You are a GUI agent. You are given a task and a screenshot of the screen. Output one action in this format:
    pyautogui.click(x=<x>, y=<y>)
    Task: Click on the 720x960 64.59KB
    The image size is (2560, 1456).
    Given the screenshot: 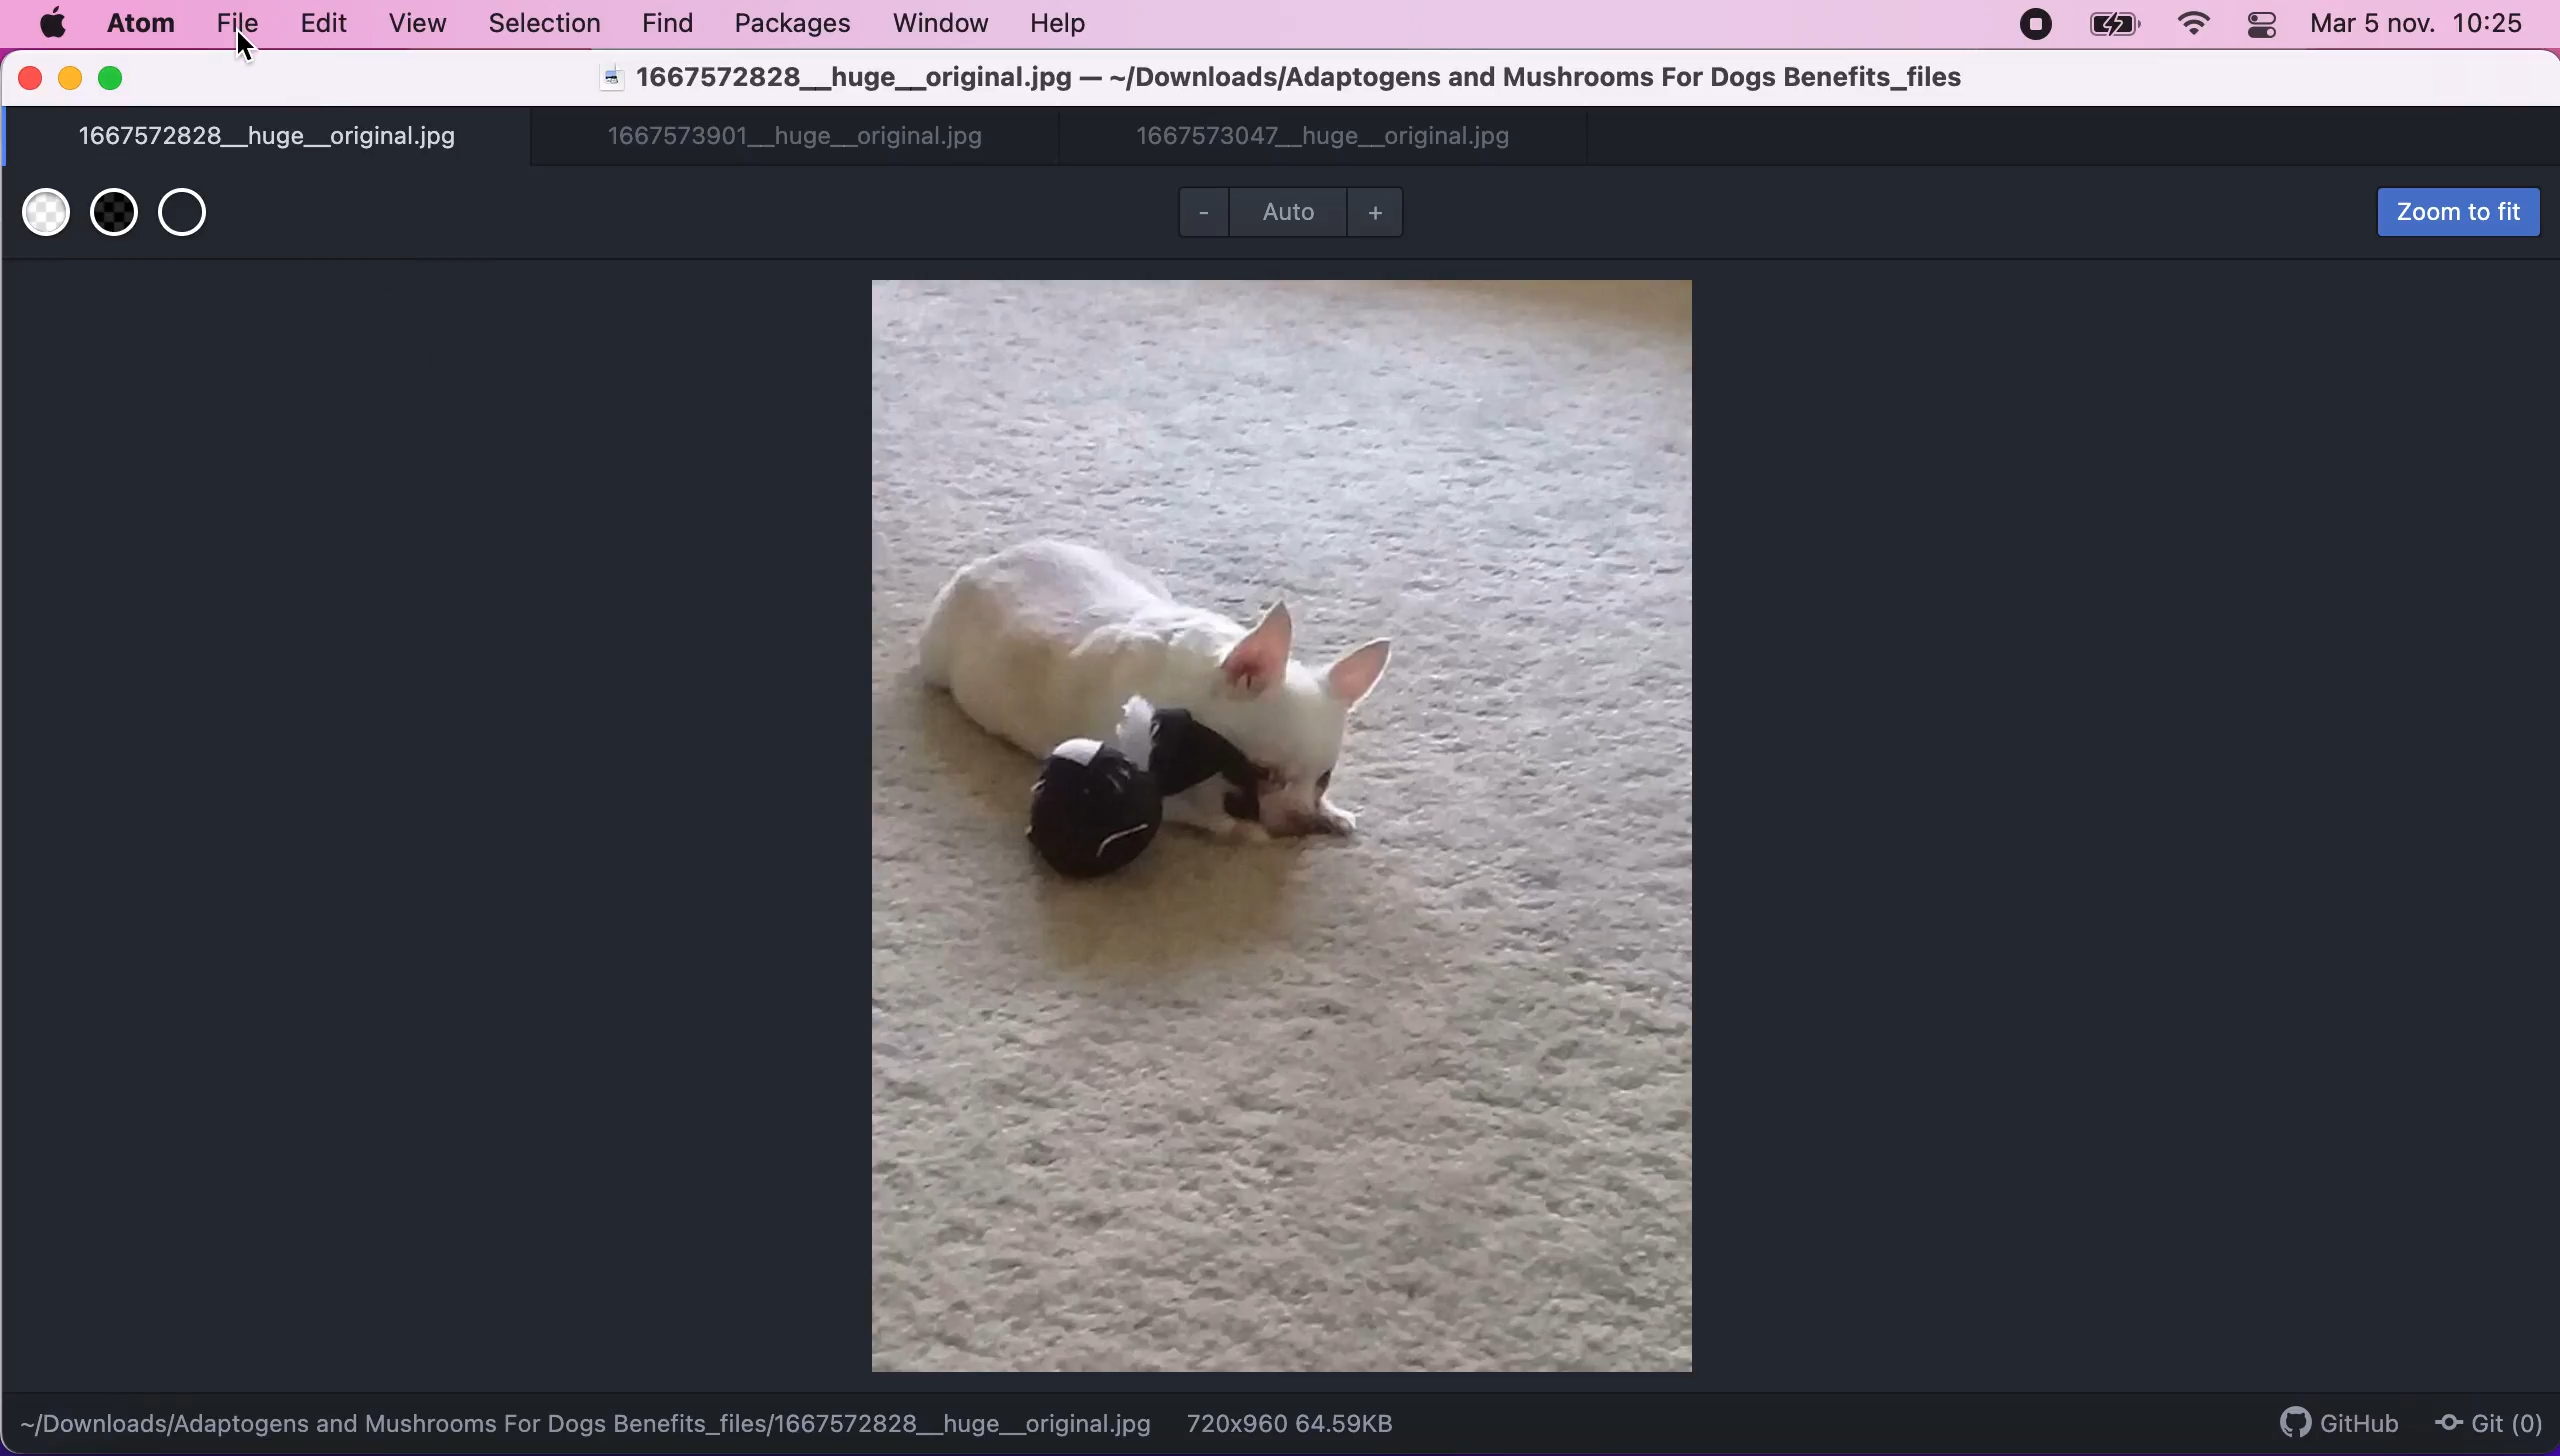 What is the action you would take?
    pyautogui.click(x=1292, y=1424)
    